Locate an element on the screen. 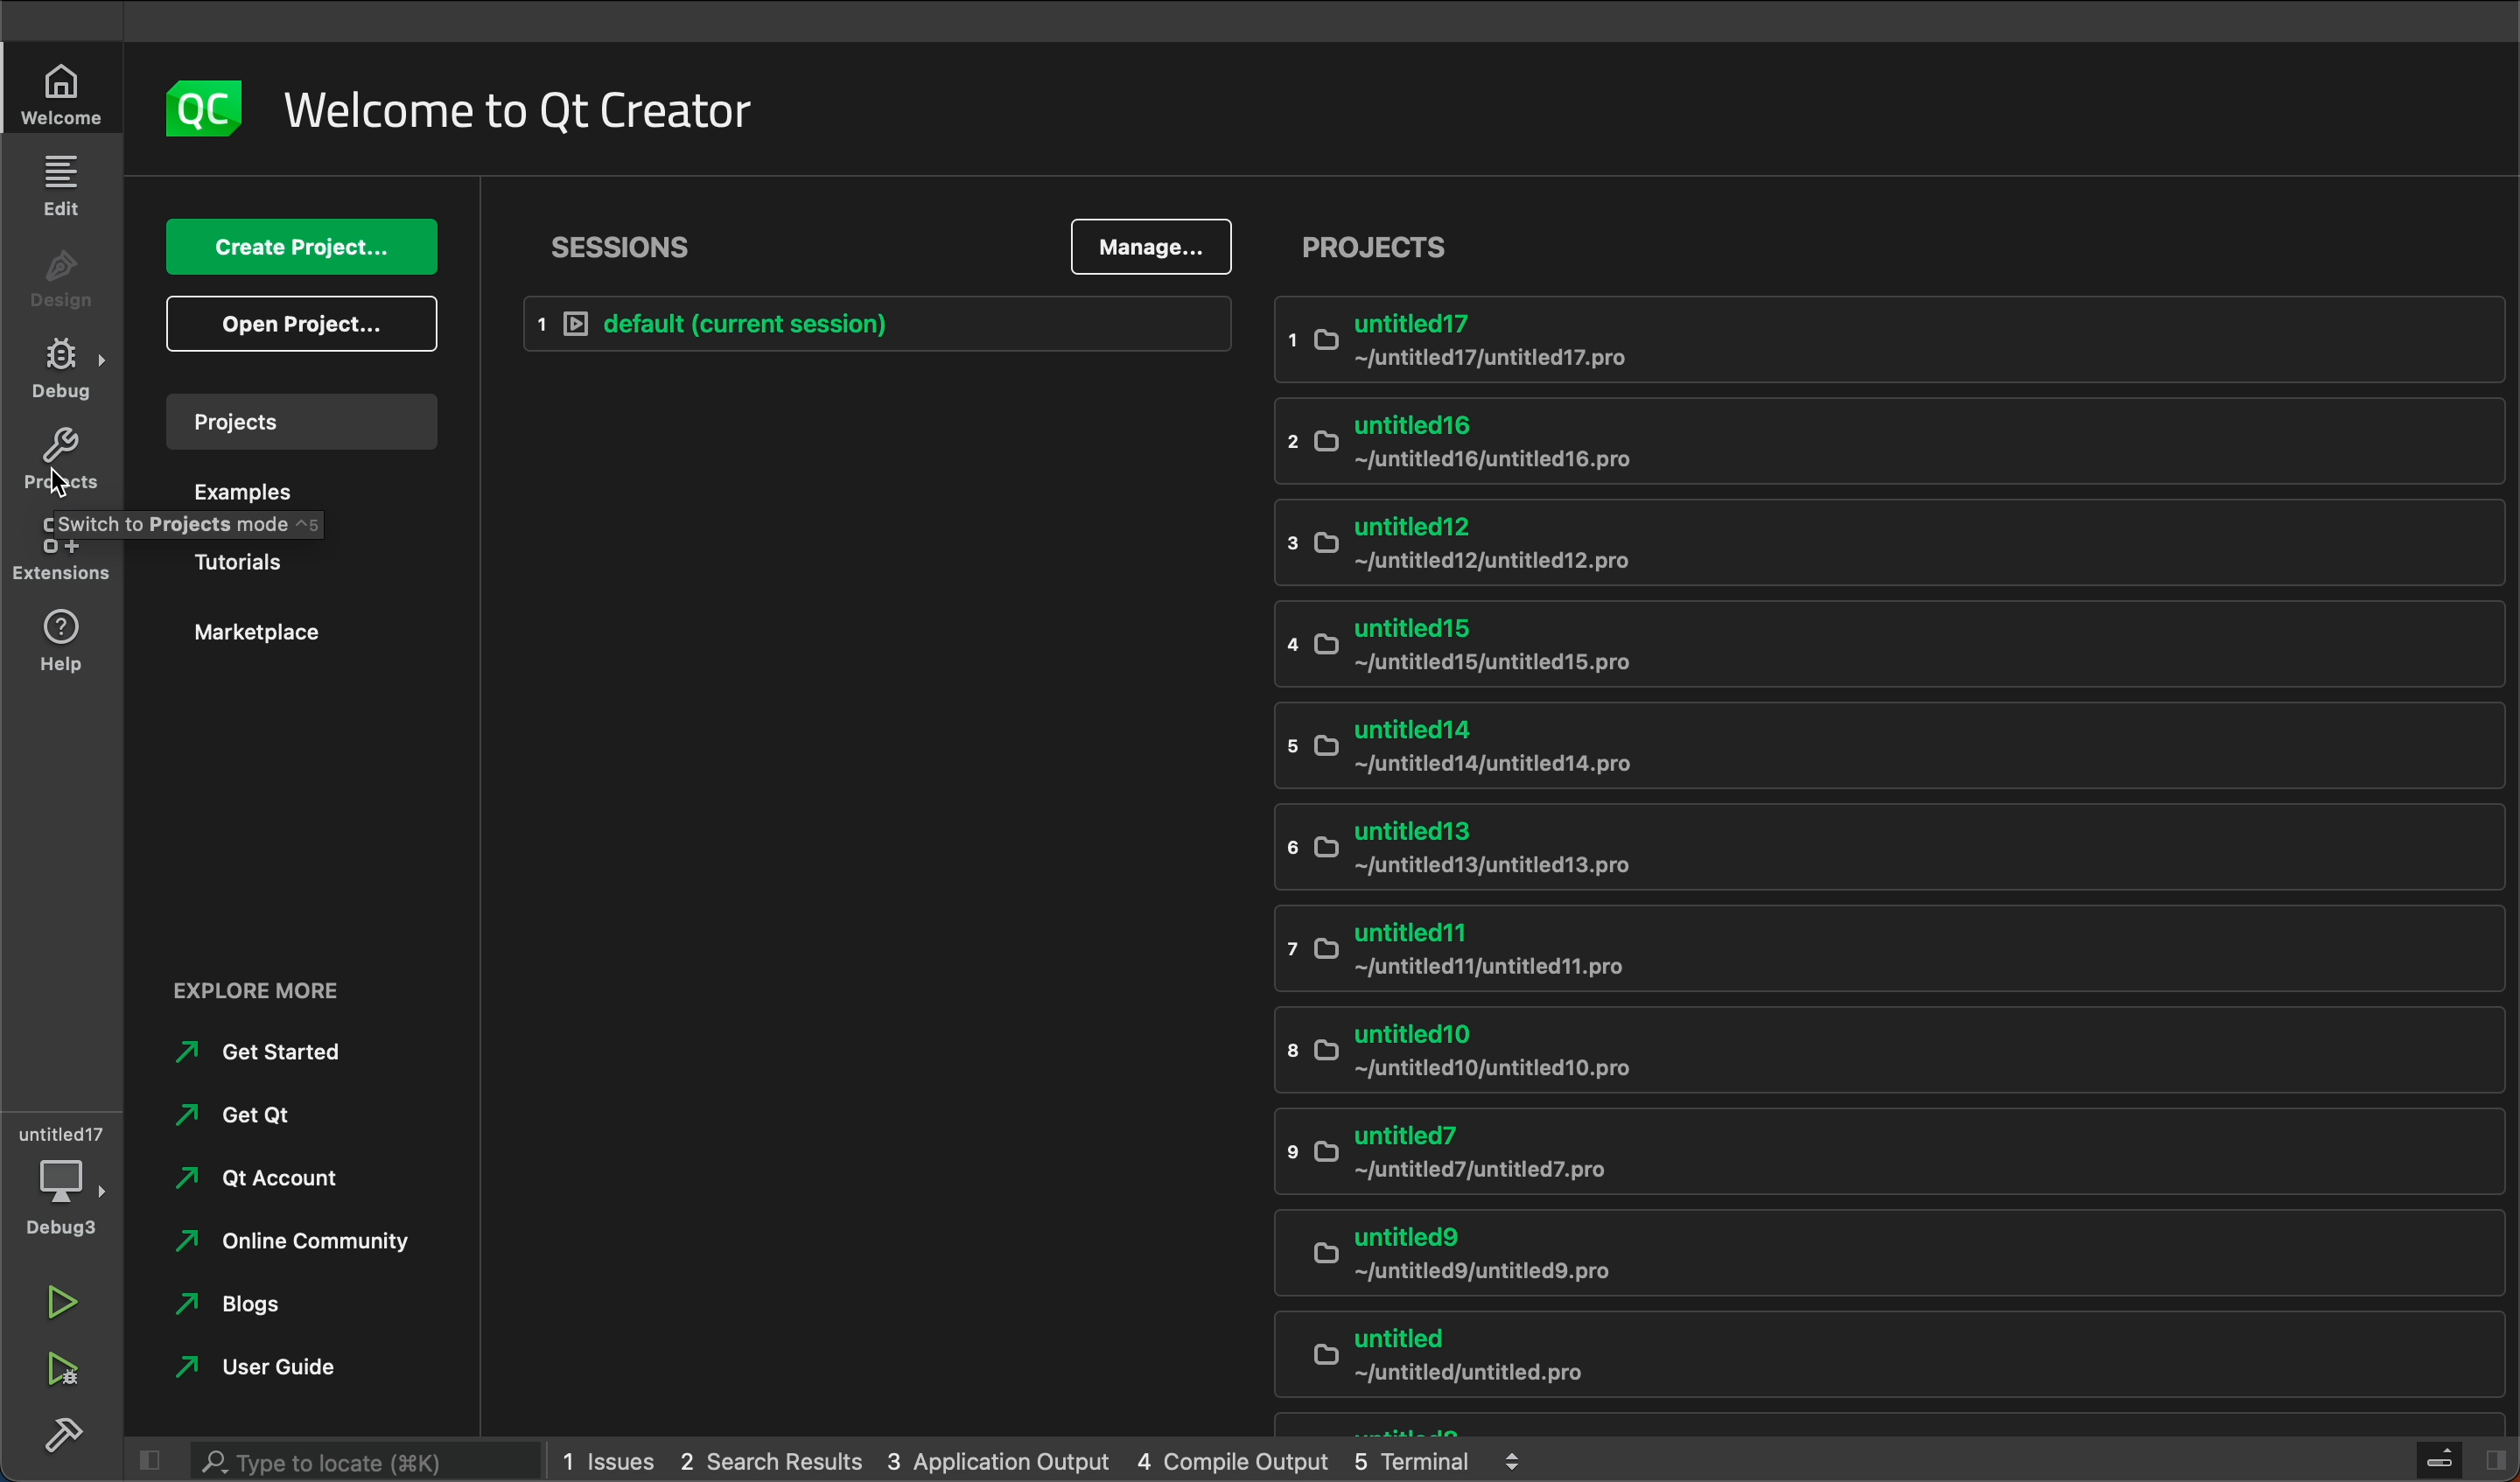  external links is located at coordinates (303, 991).